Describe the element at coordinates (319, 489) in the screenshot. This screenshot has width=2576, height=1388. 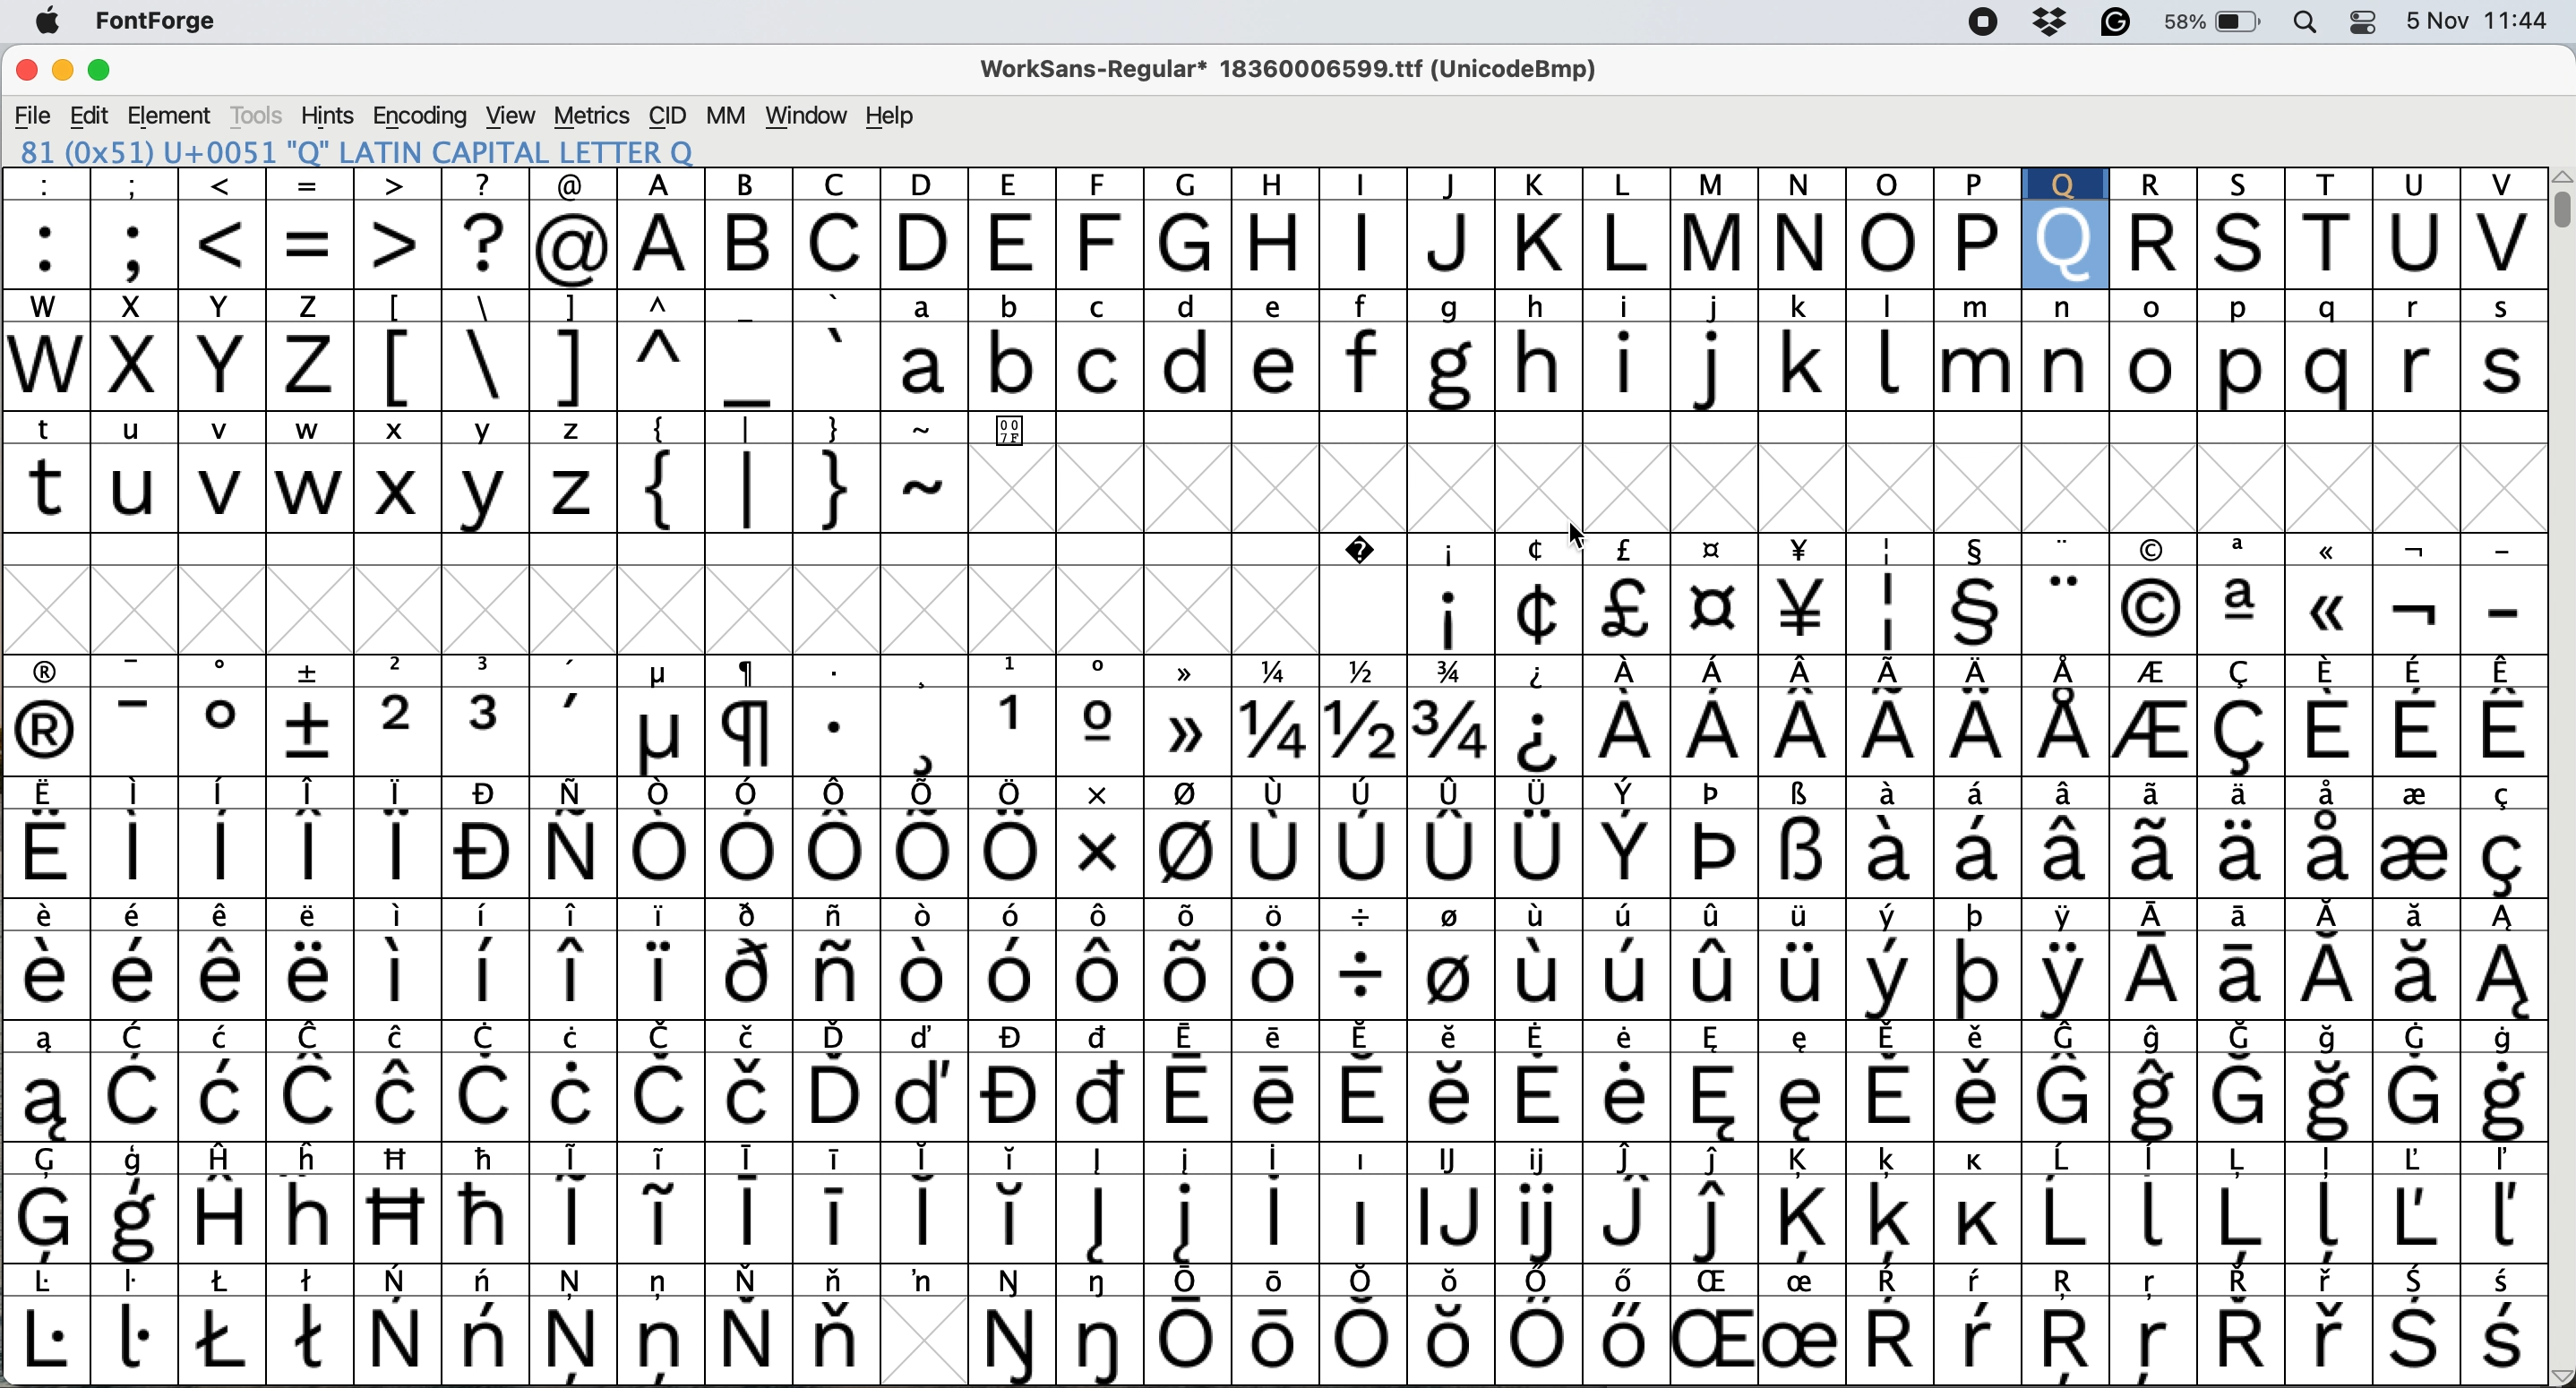
I see `lowercase letters` at that location.